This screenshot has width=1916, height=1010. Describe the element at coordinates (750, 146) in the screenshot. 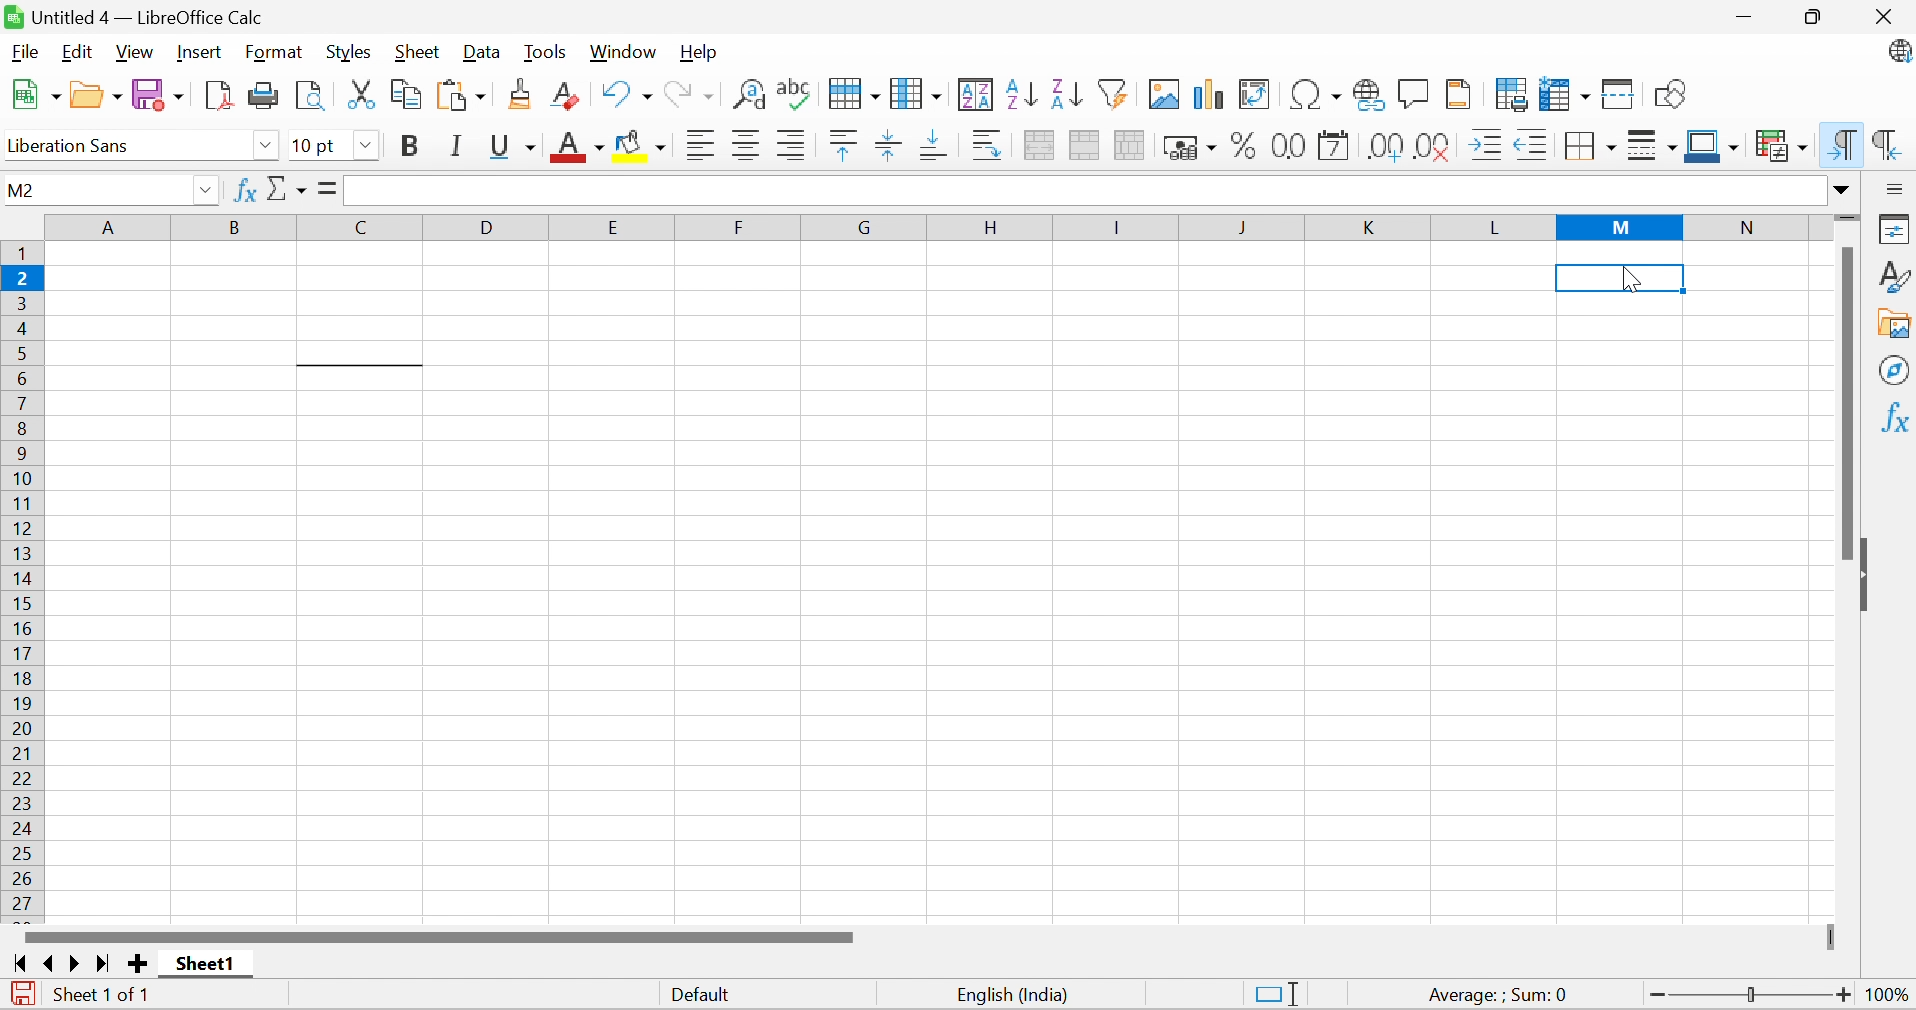

I see `Align center` at that location.